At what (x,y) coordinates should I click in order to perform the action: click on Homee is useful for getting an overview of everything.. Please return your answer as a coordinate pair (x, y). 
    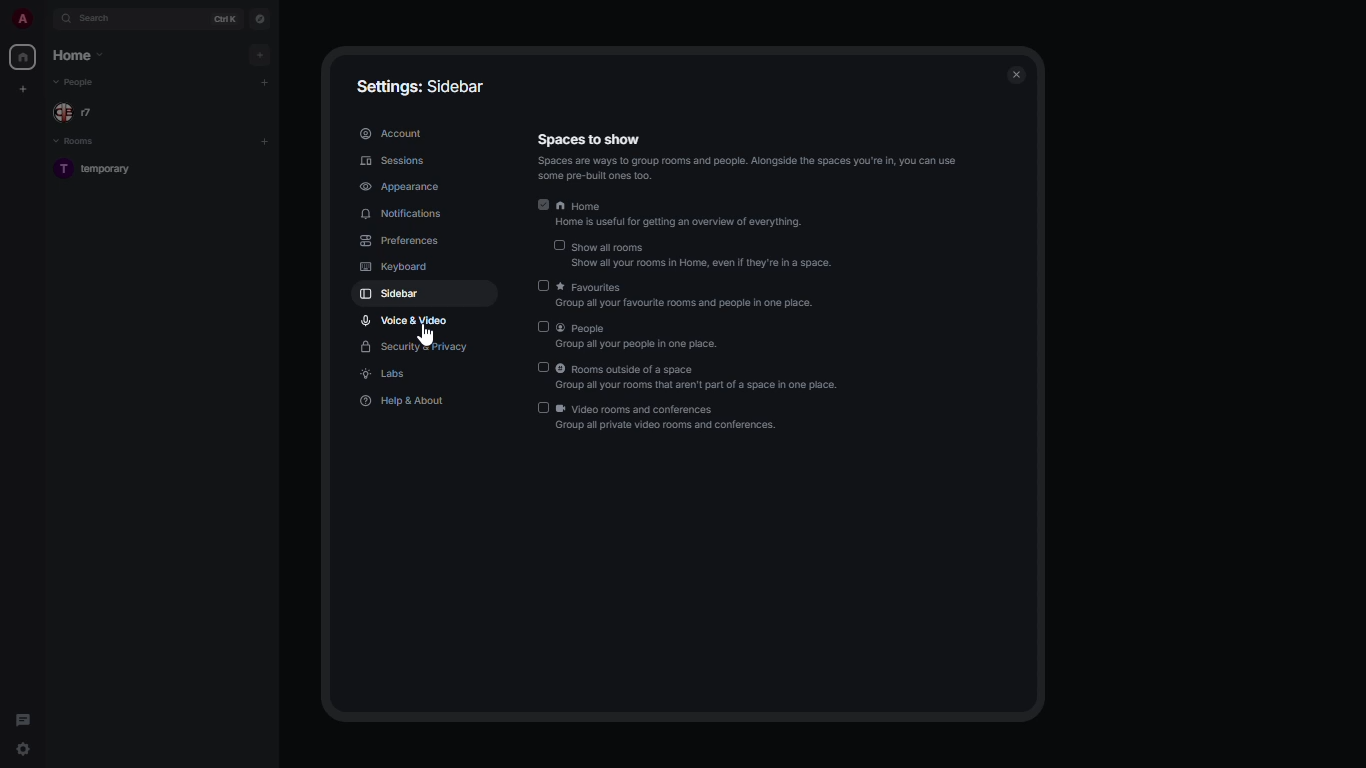
    Looking at the image, I should click on (683, 223).